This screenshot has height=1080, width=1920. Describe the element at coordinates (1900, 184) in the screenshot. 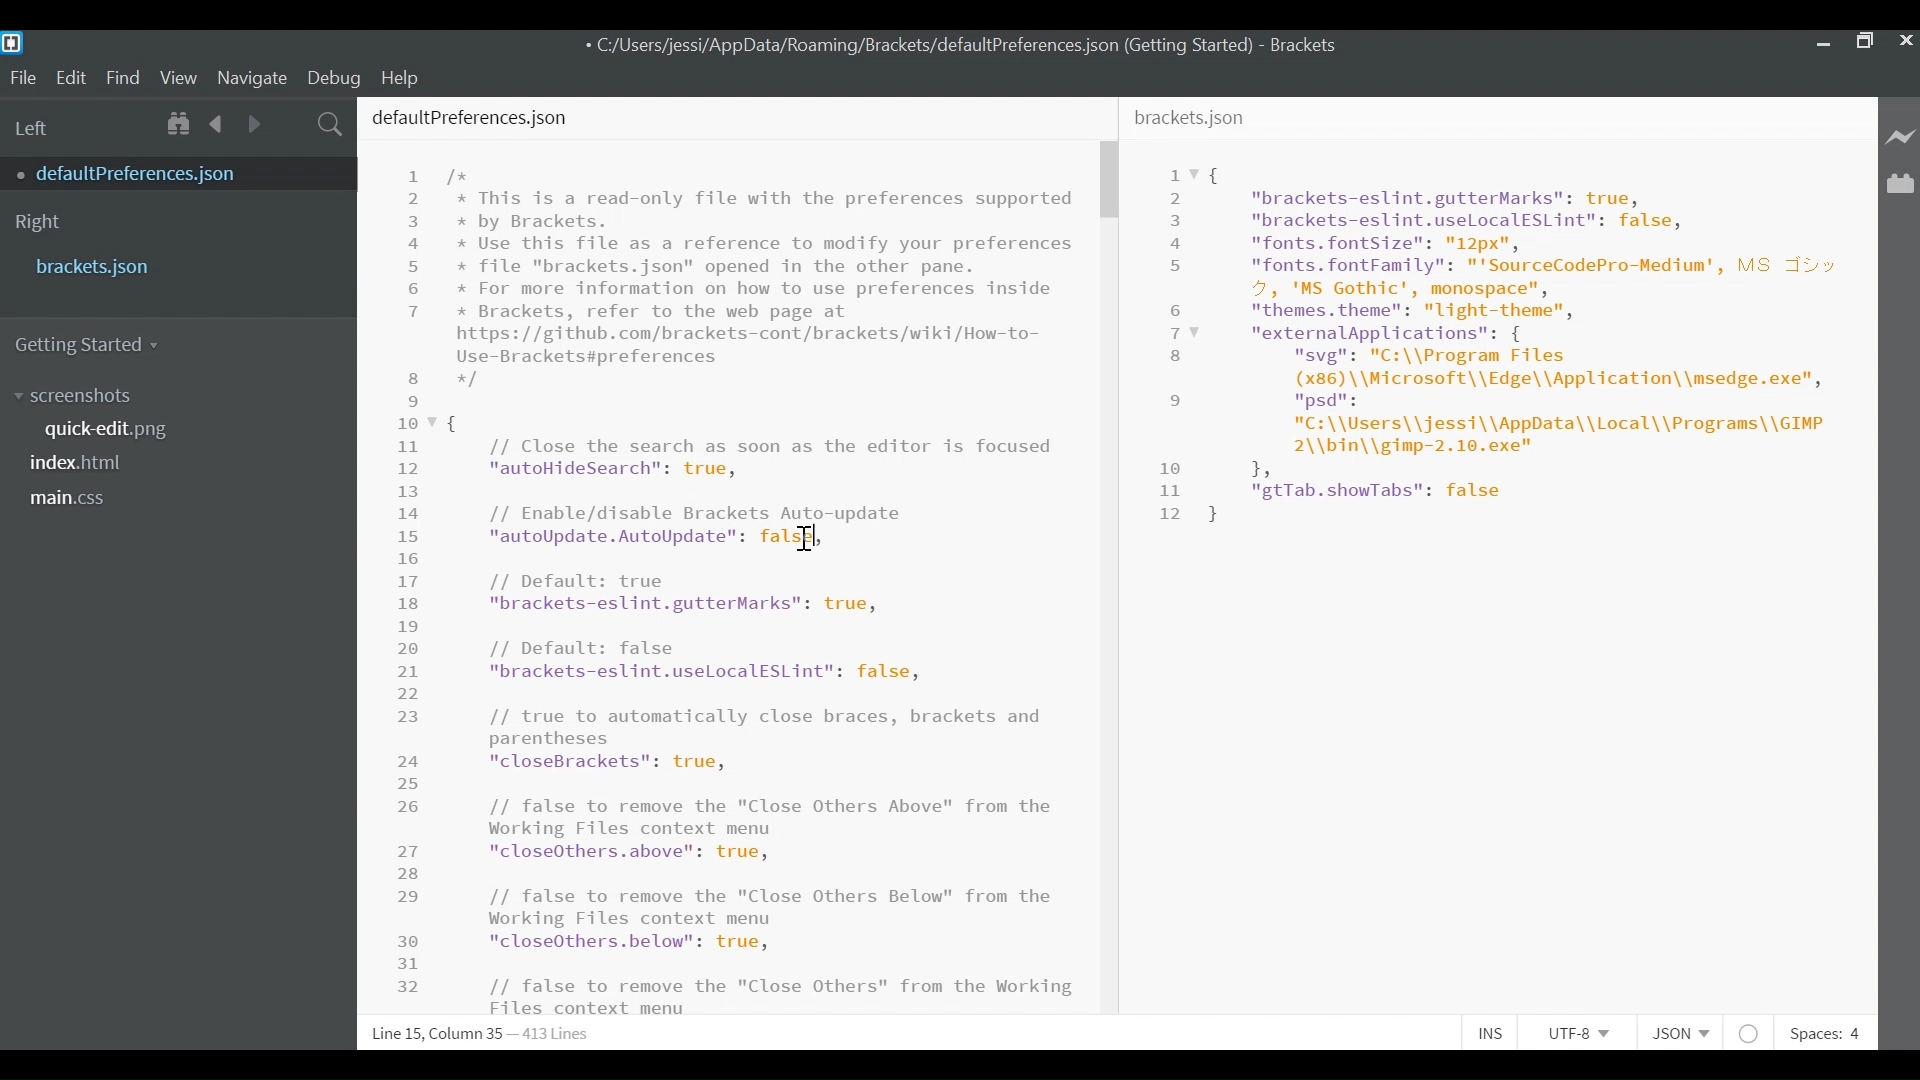

I see `Manage Extensions` at that location.